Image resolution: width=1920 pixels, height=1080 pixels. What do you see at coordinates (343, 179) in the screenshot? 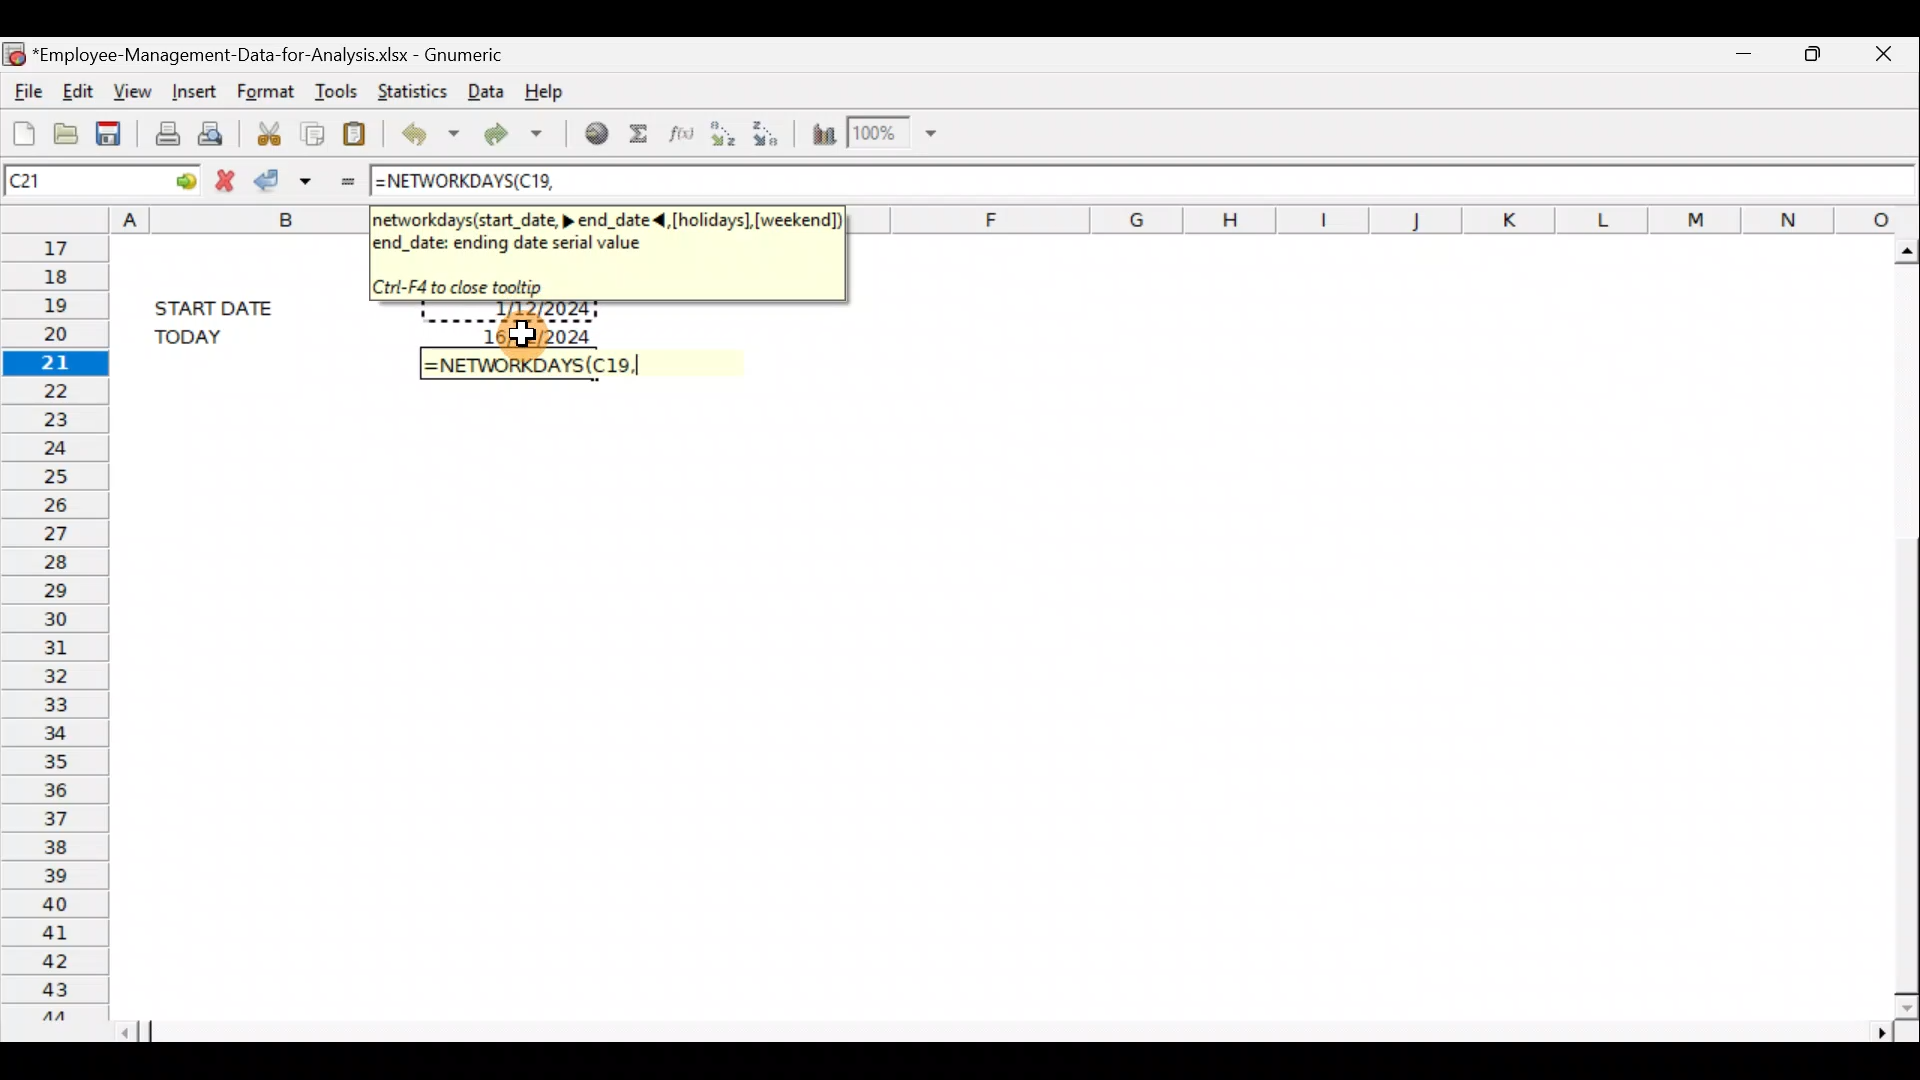
I see `Enter formula` at bounding box center [343, 179].